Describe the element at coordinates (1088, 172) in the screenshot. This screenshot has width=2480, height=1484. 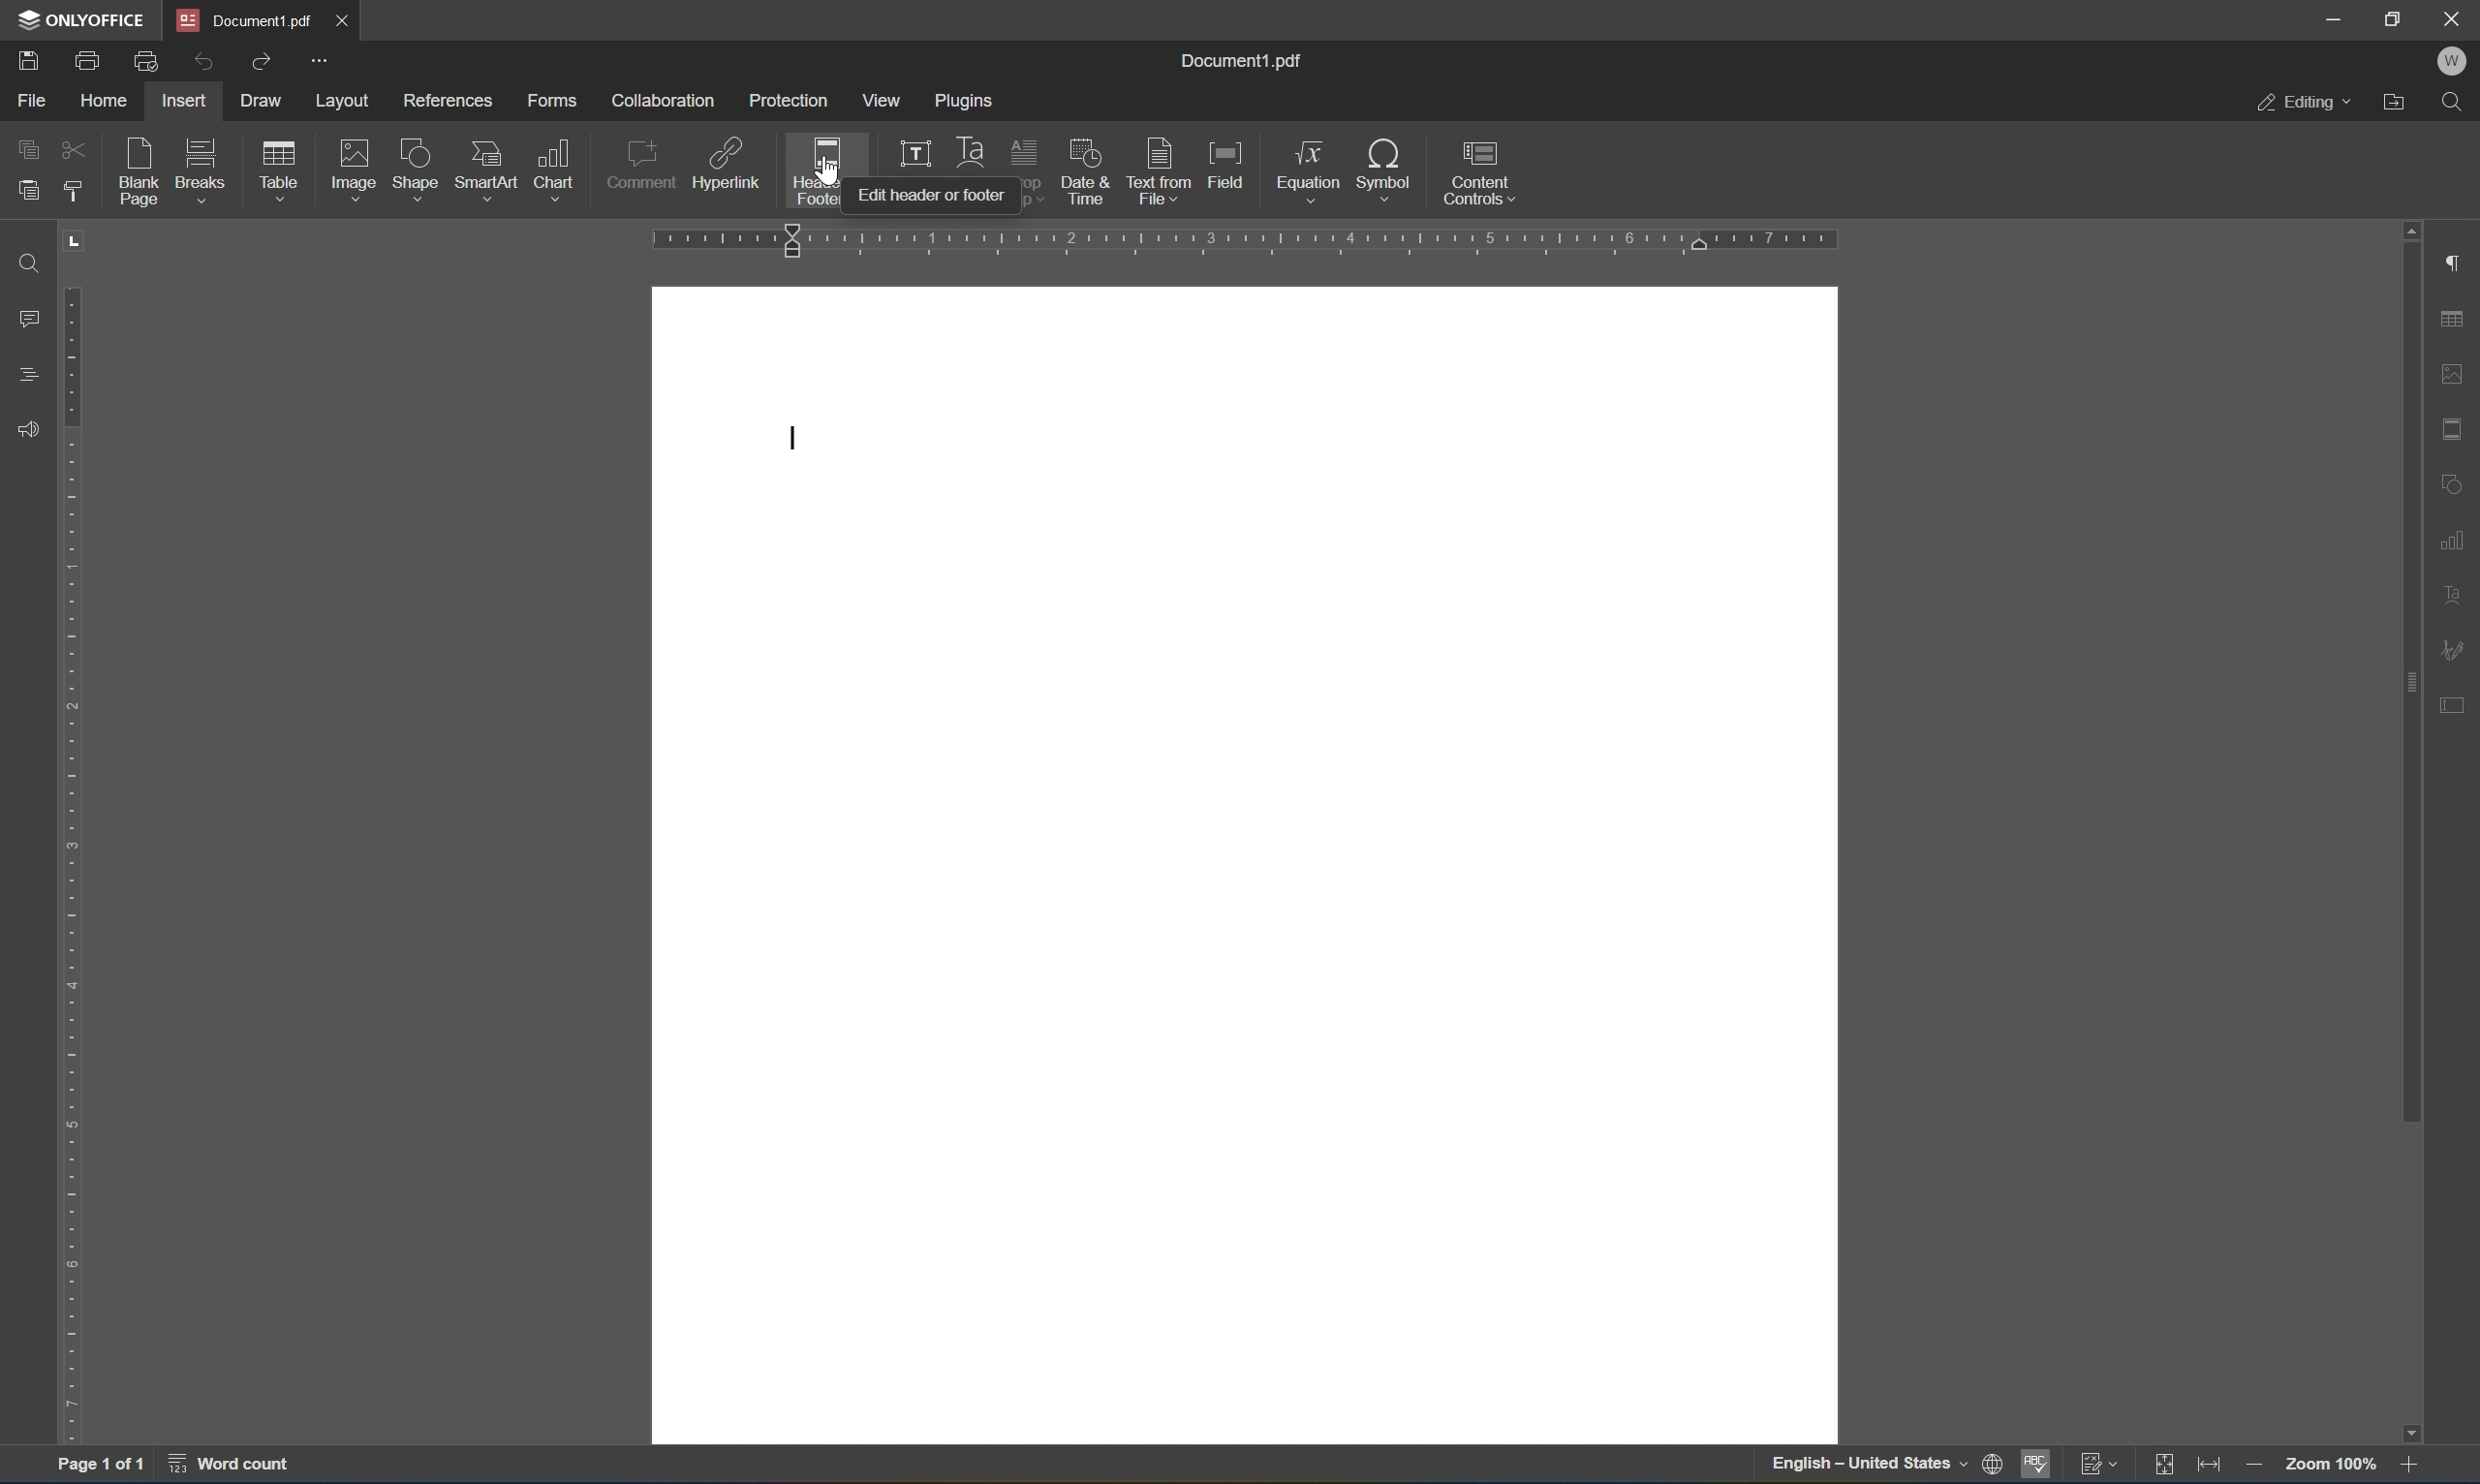
I see `date and time` at that location.